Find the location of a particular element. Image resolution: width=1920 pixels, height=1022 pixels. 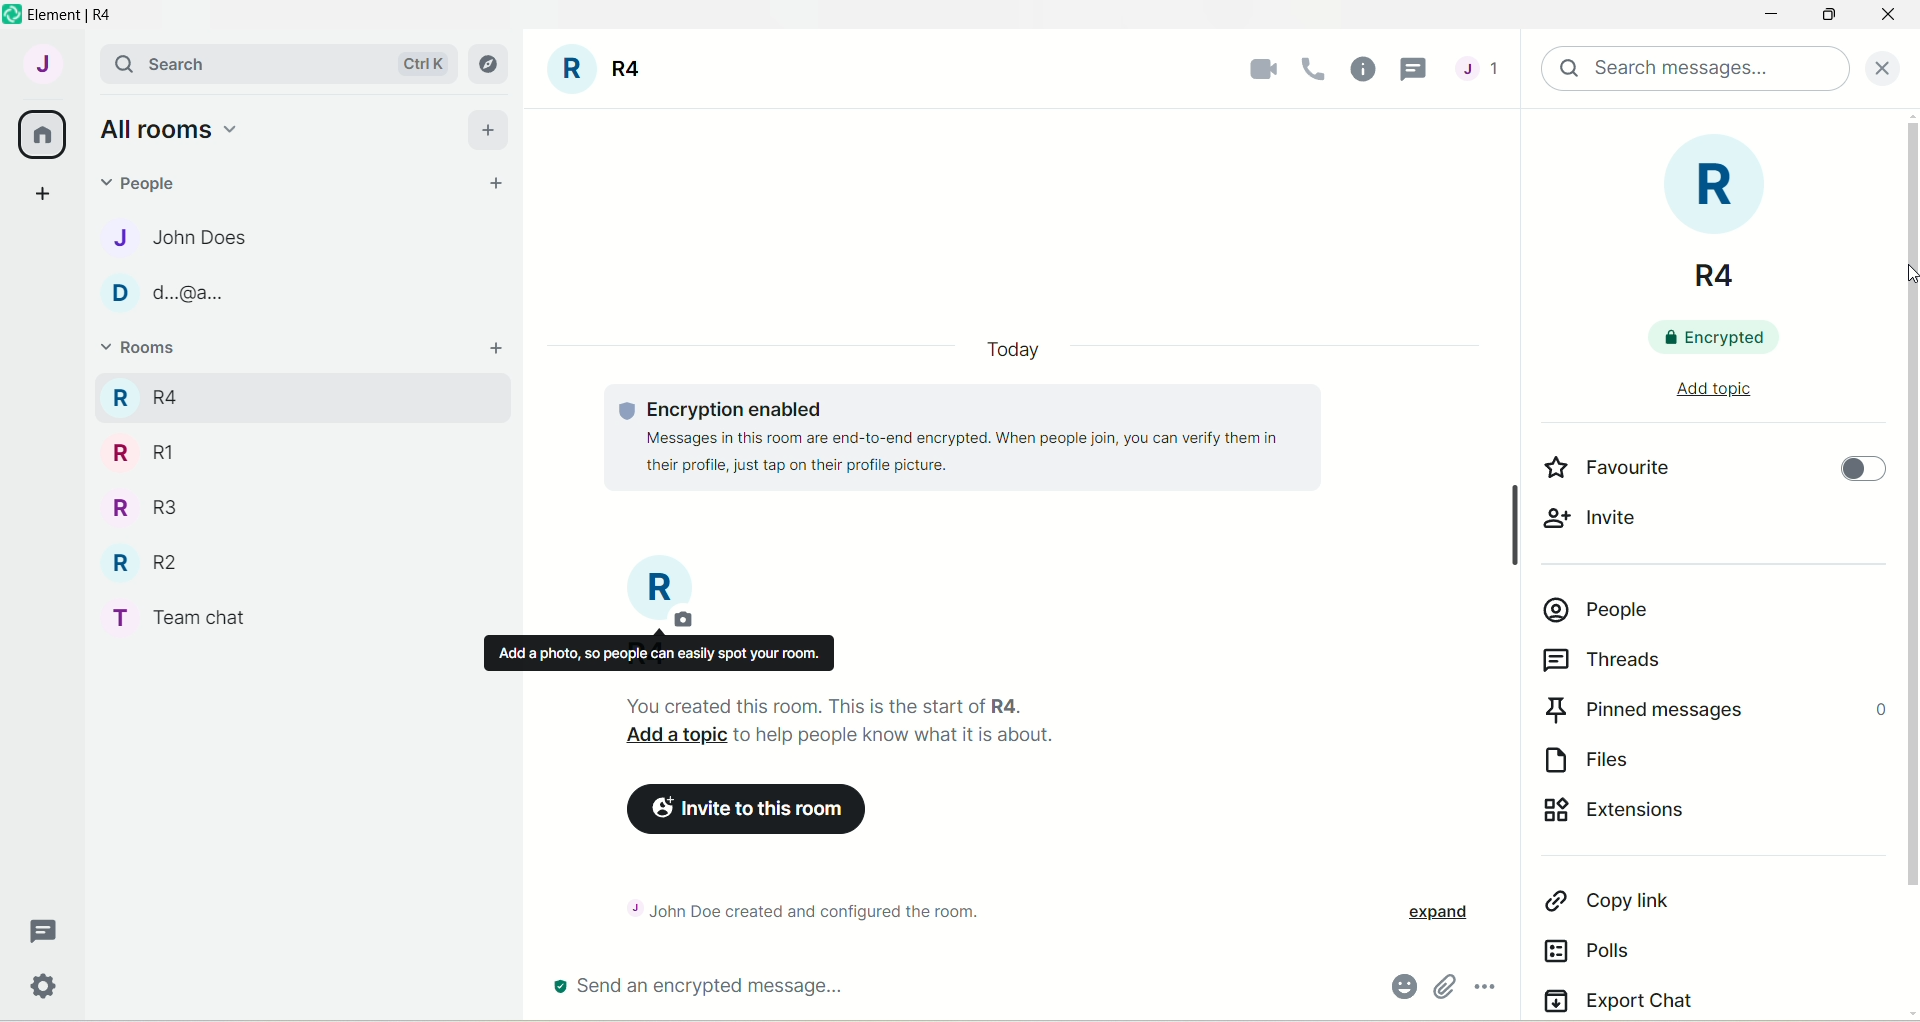

vertical scroll bar is located at coordinates (1908, 565).